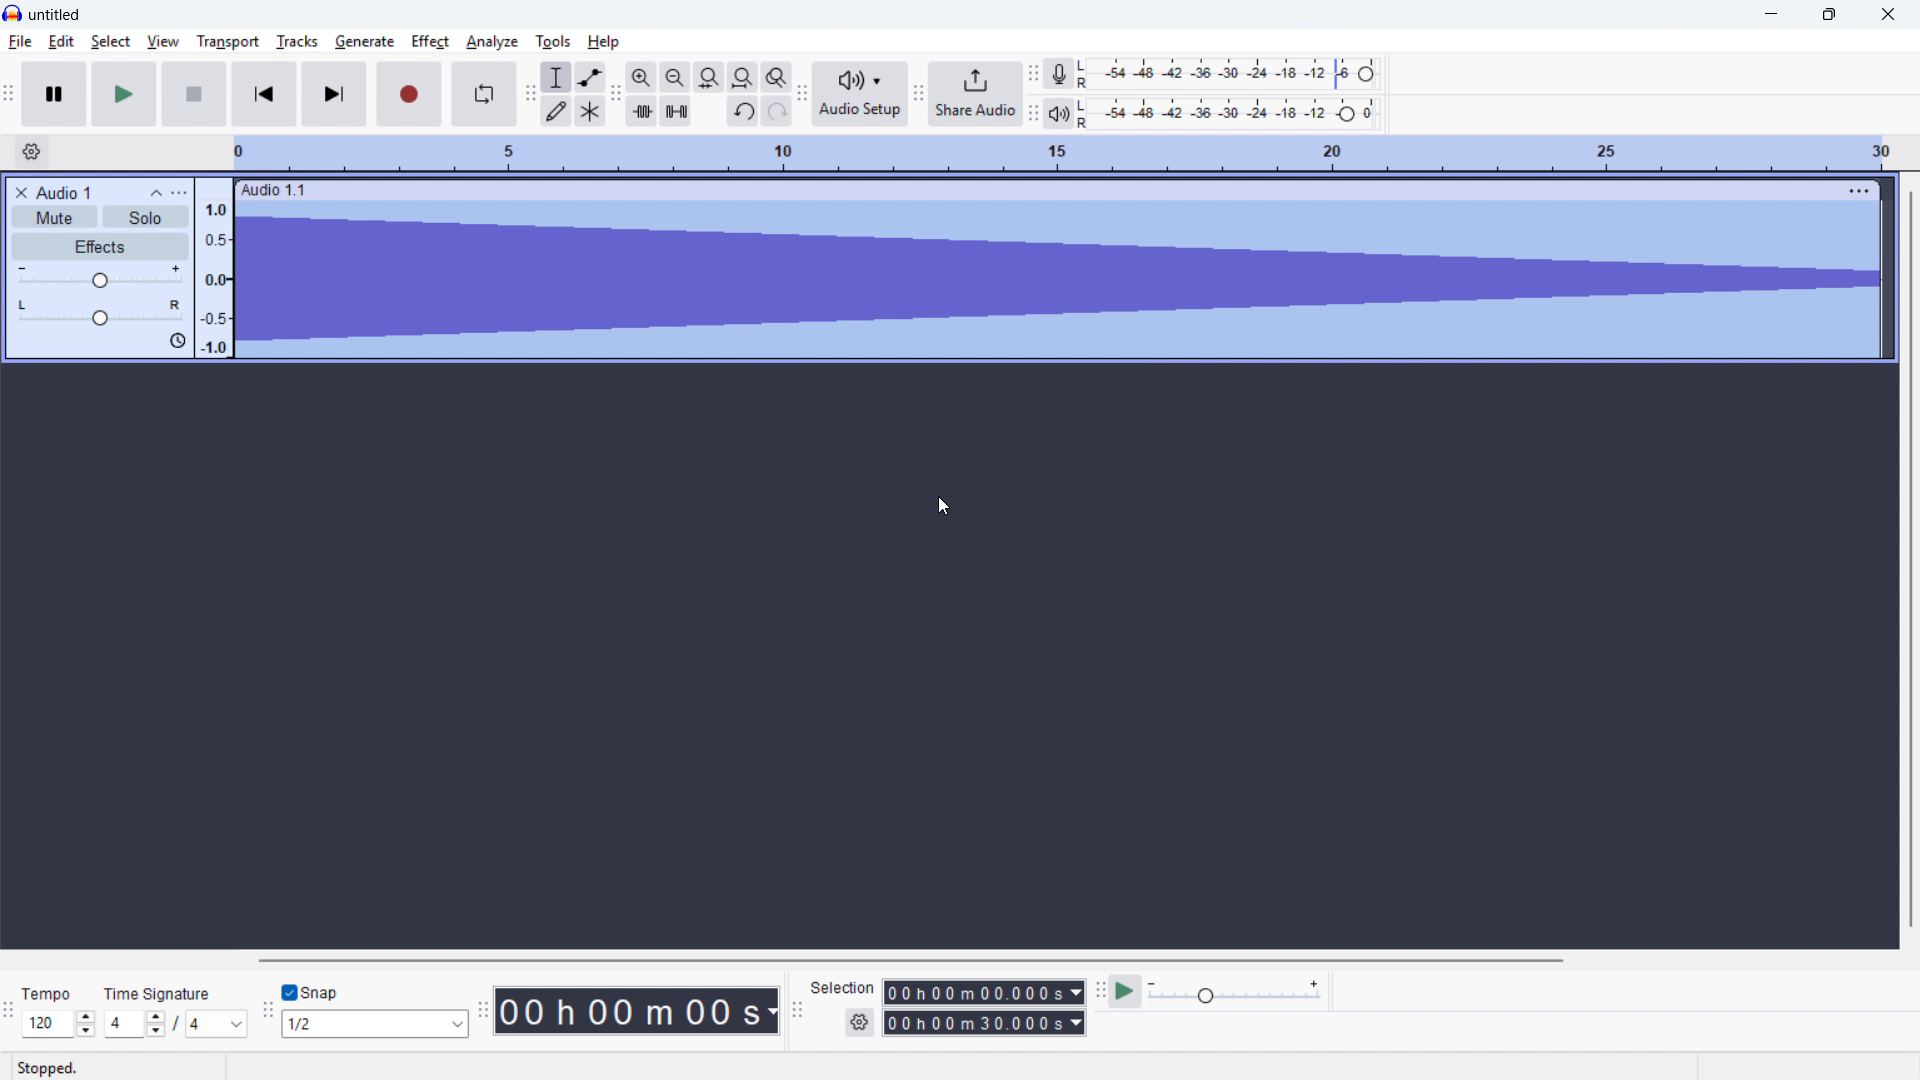 Image resolution: width=1920 pixels, height=1080 pixels. I want to click on Snapping toolbar , so click(268, 1014).